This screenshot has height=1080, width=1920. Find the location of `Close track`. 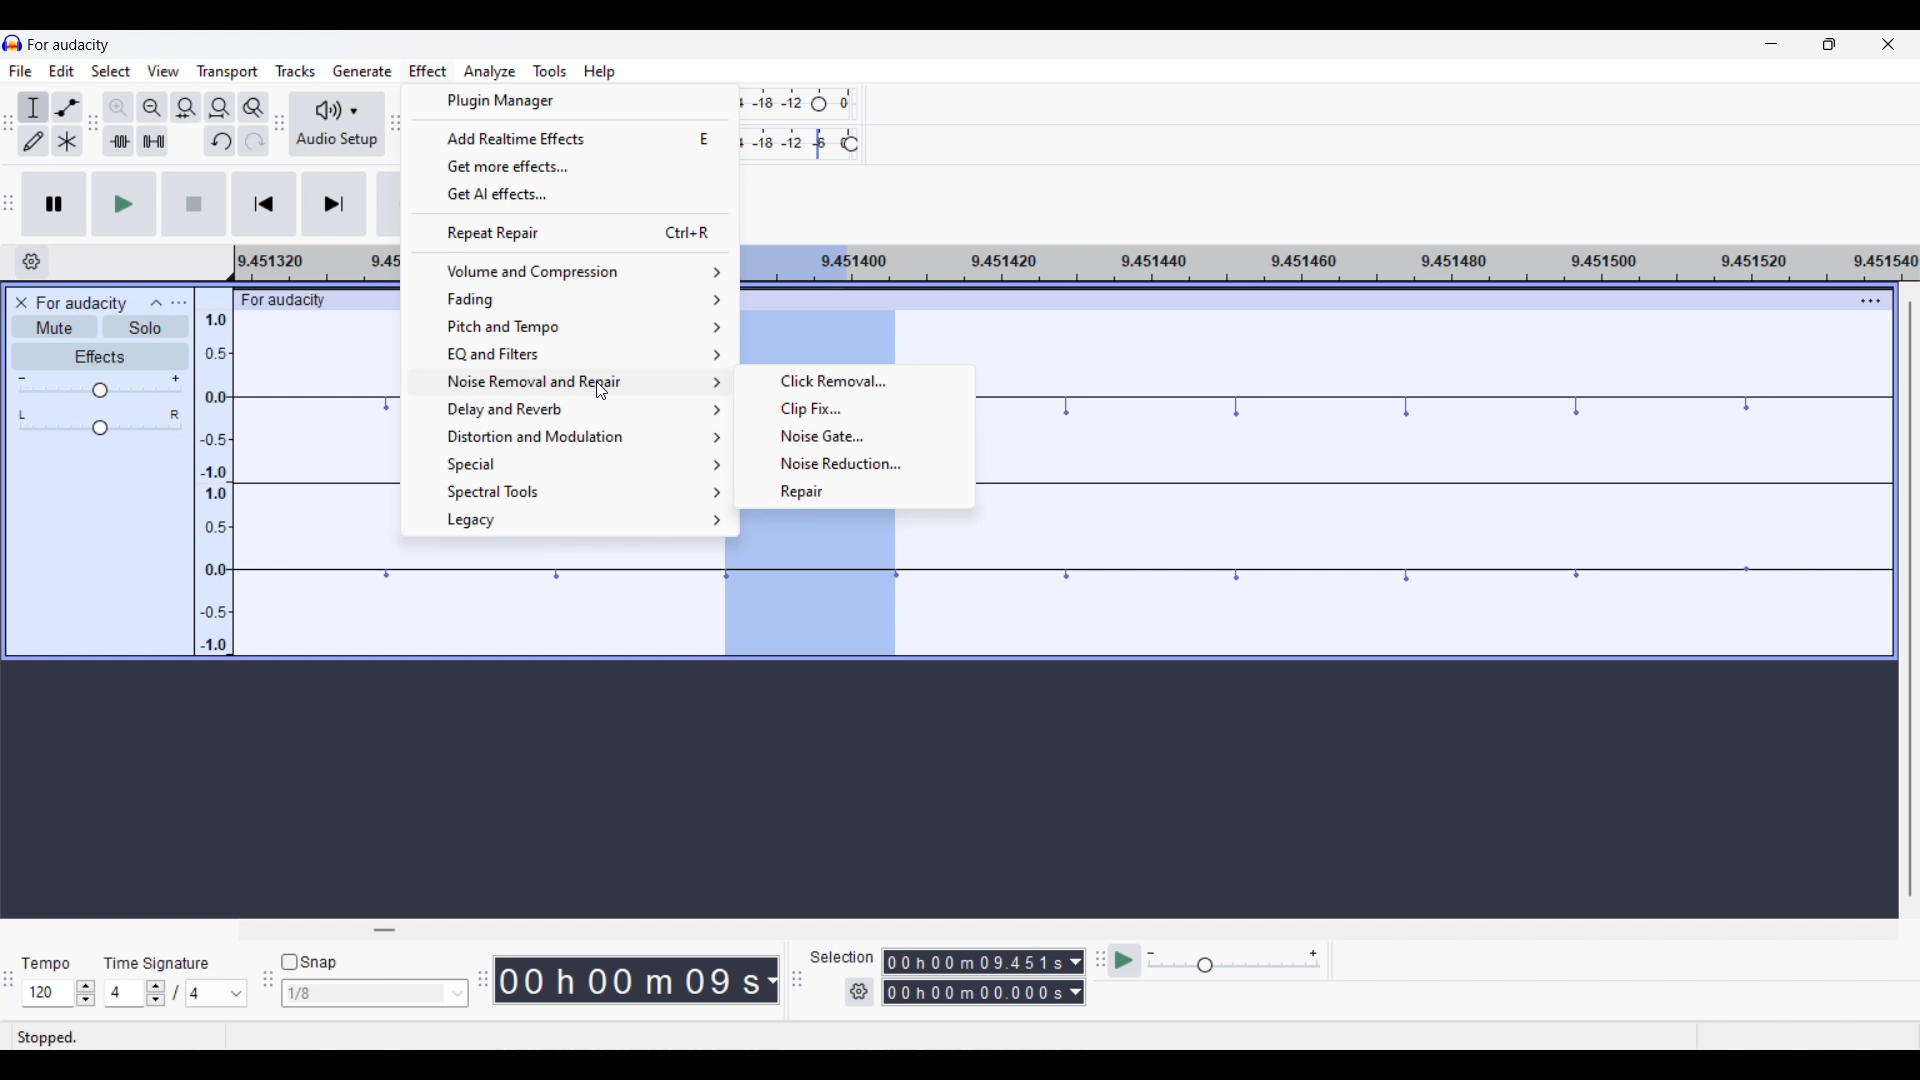

Close track is located at coordinates (22, 303).